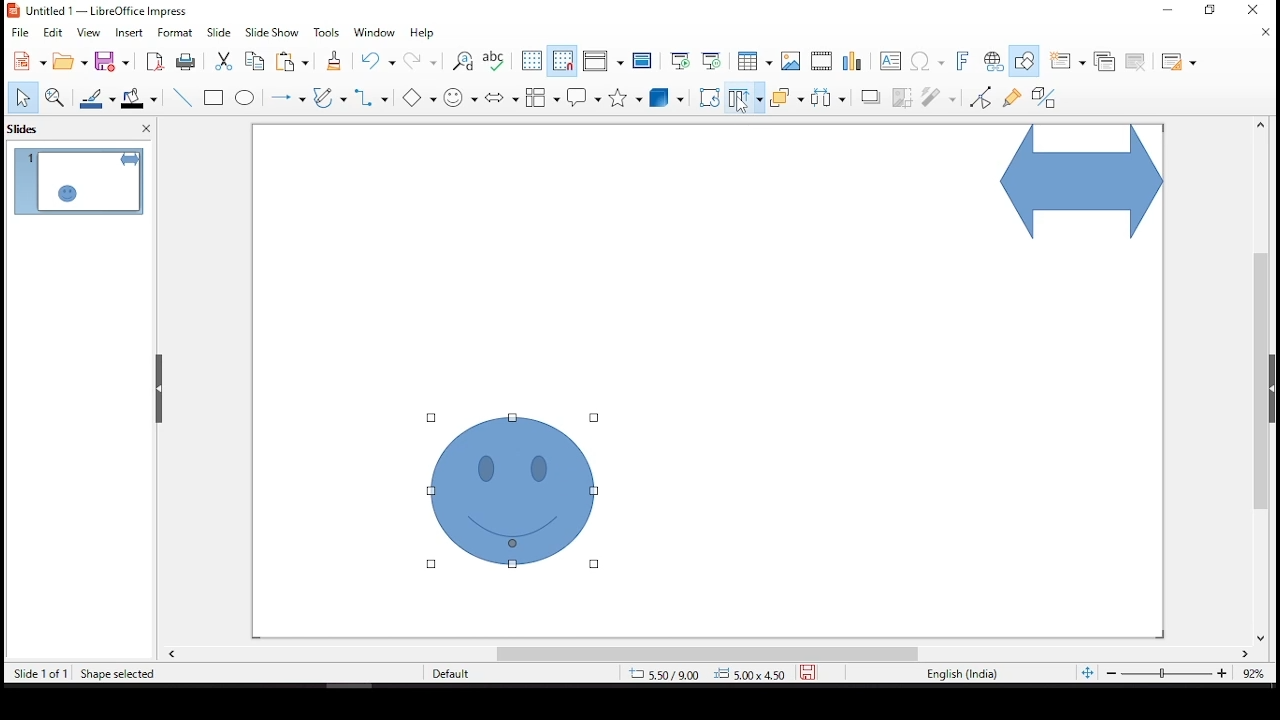 This screenshot has height=720, width=1280. What do you see at coordinates (823, 61) in the screenshot?
I see `insert audio or video` at bounding box center [823, 61].